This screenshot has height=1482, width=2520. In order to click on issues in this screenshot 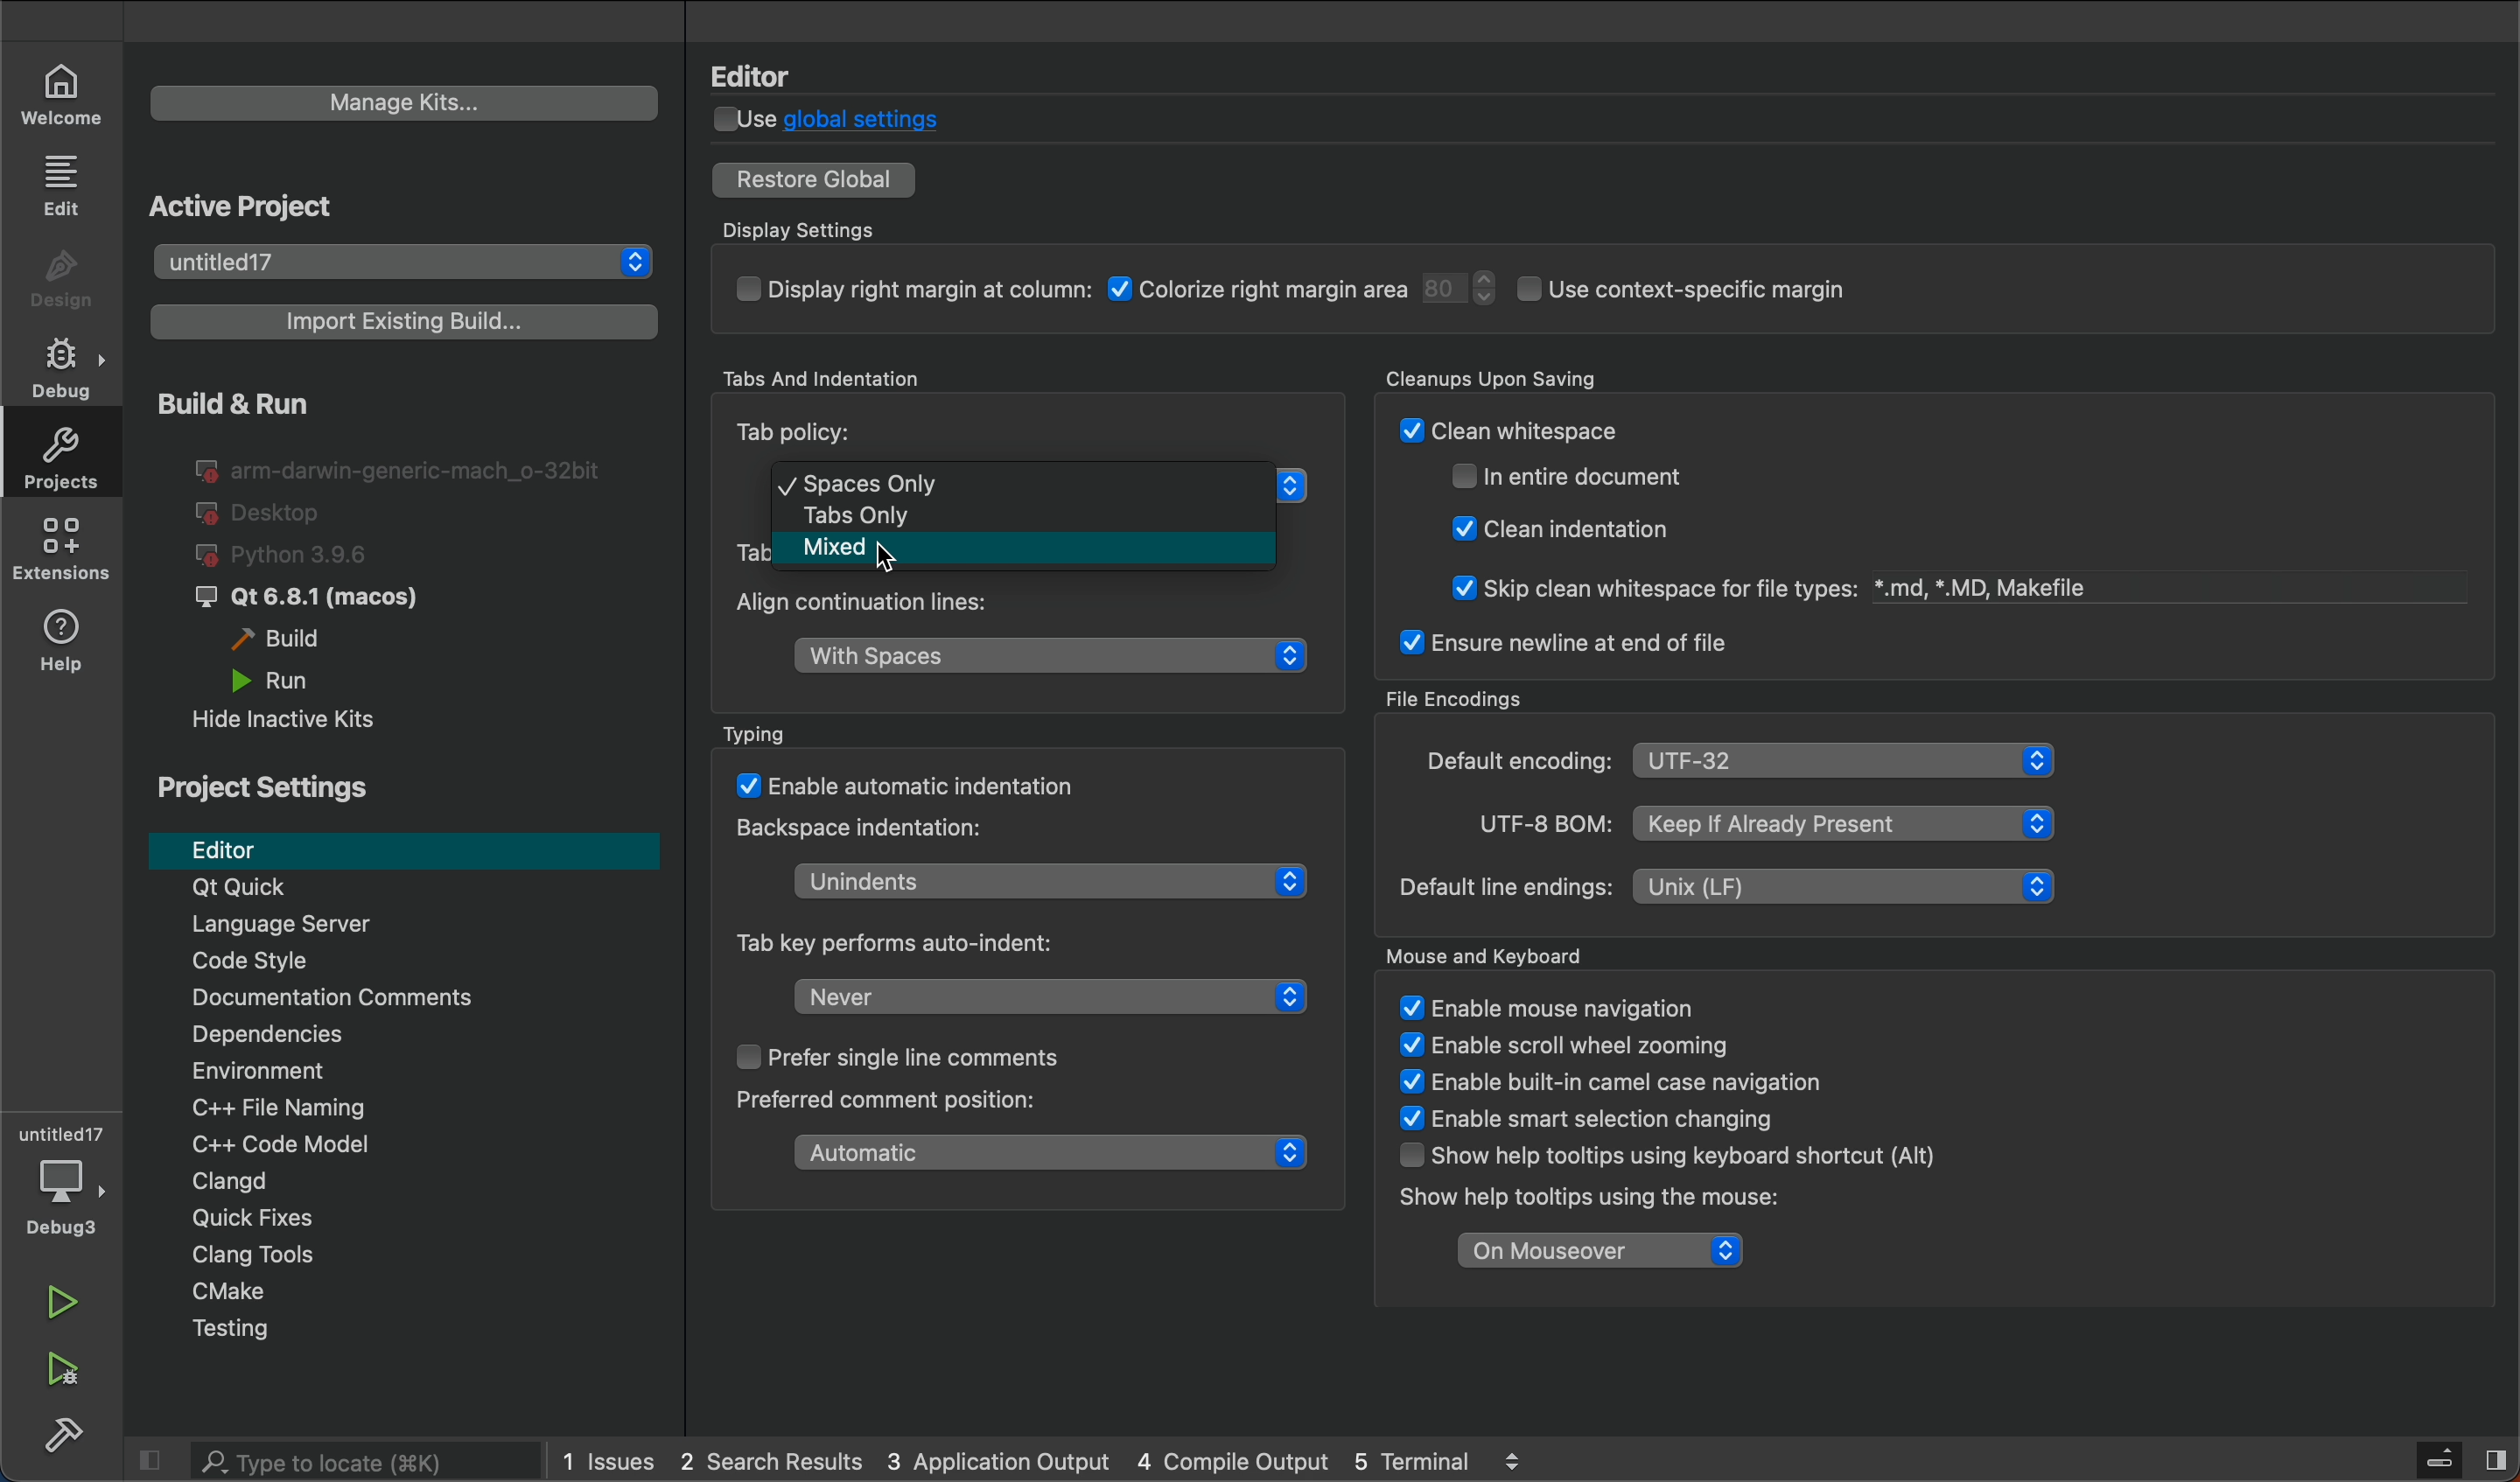, I will do `click(607, 1462)`.